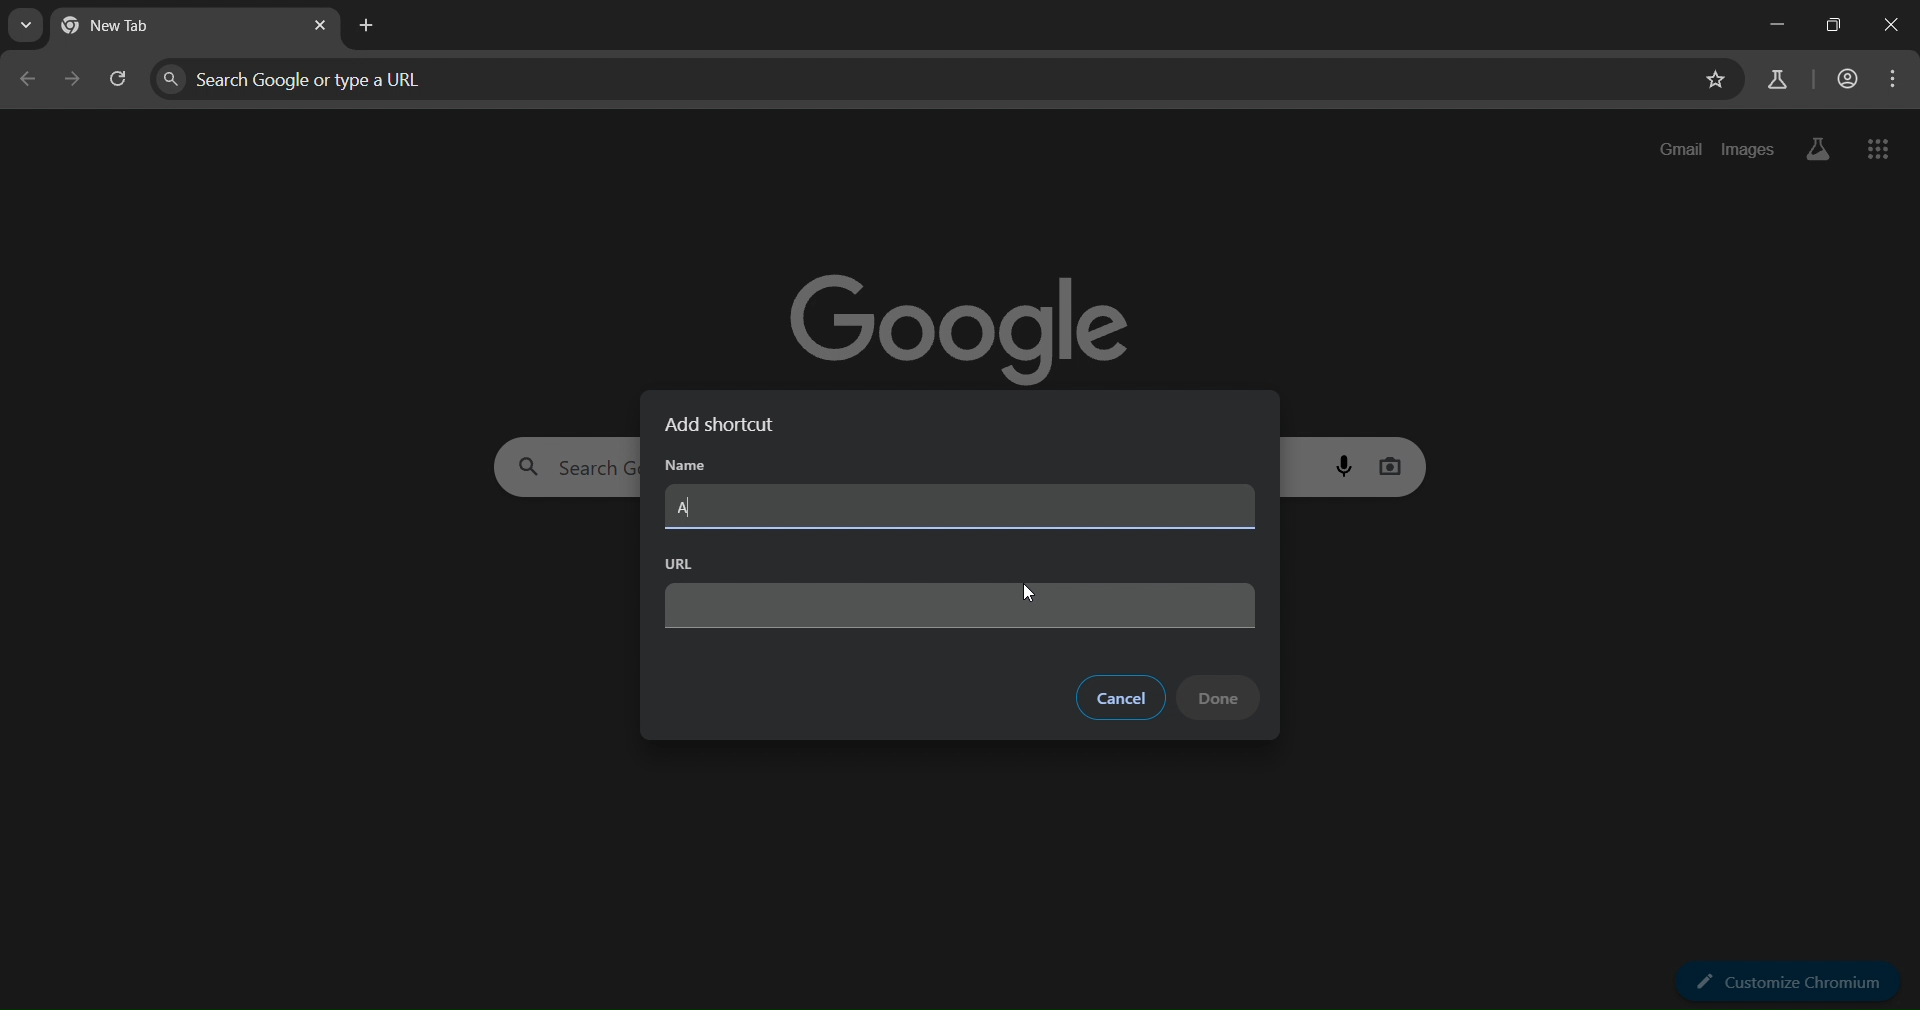 The image size is (1920, 1010). Describe the element at coordinates (921, 79) in the screenshot. I see `search google or type a URL` at that location.